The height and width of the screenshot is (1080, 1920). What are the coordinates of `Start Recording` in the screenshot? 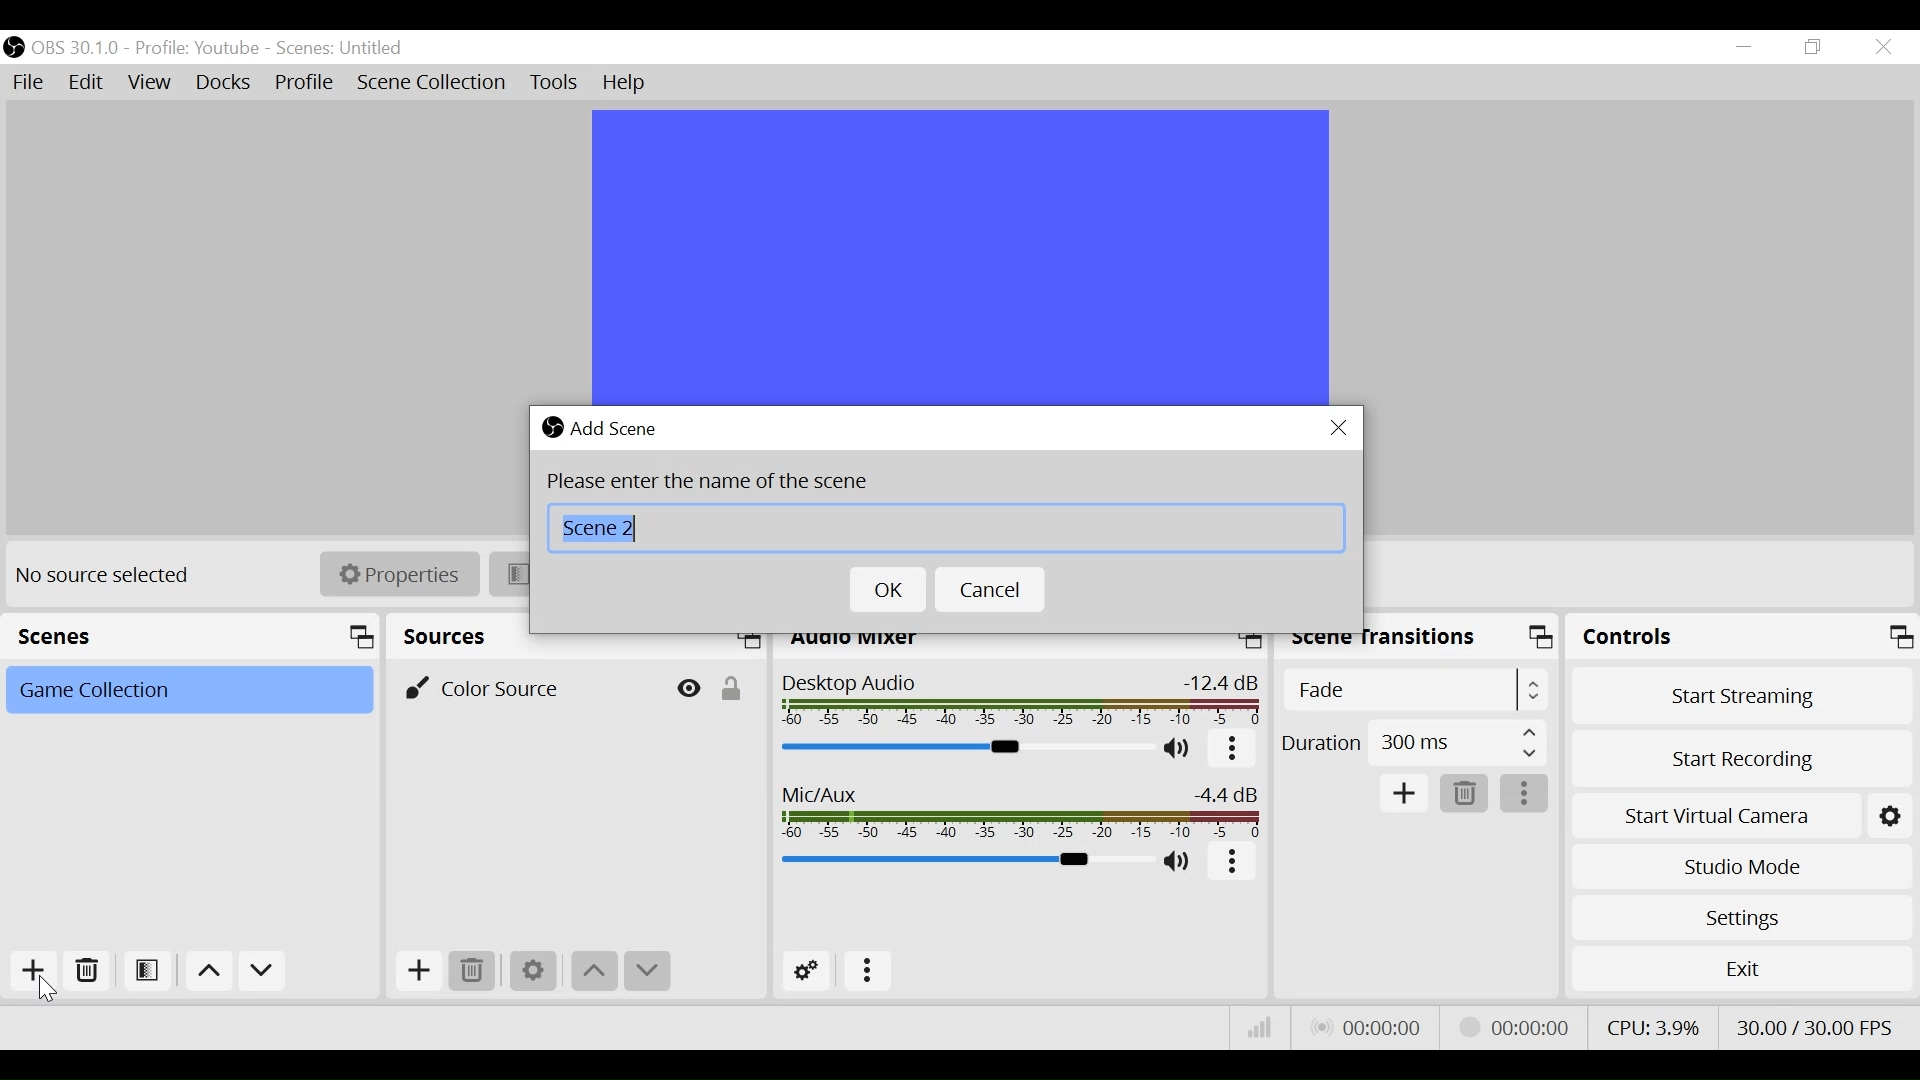 It's located at (1742, 755).